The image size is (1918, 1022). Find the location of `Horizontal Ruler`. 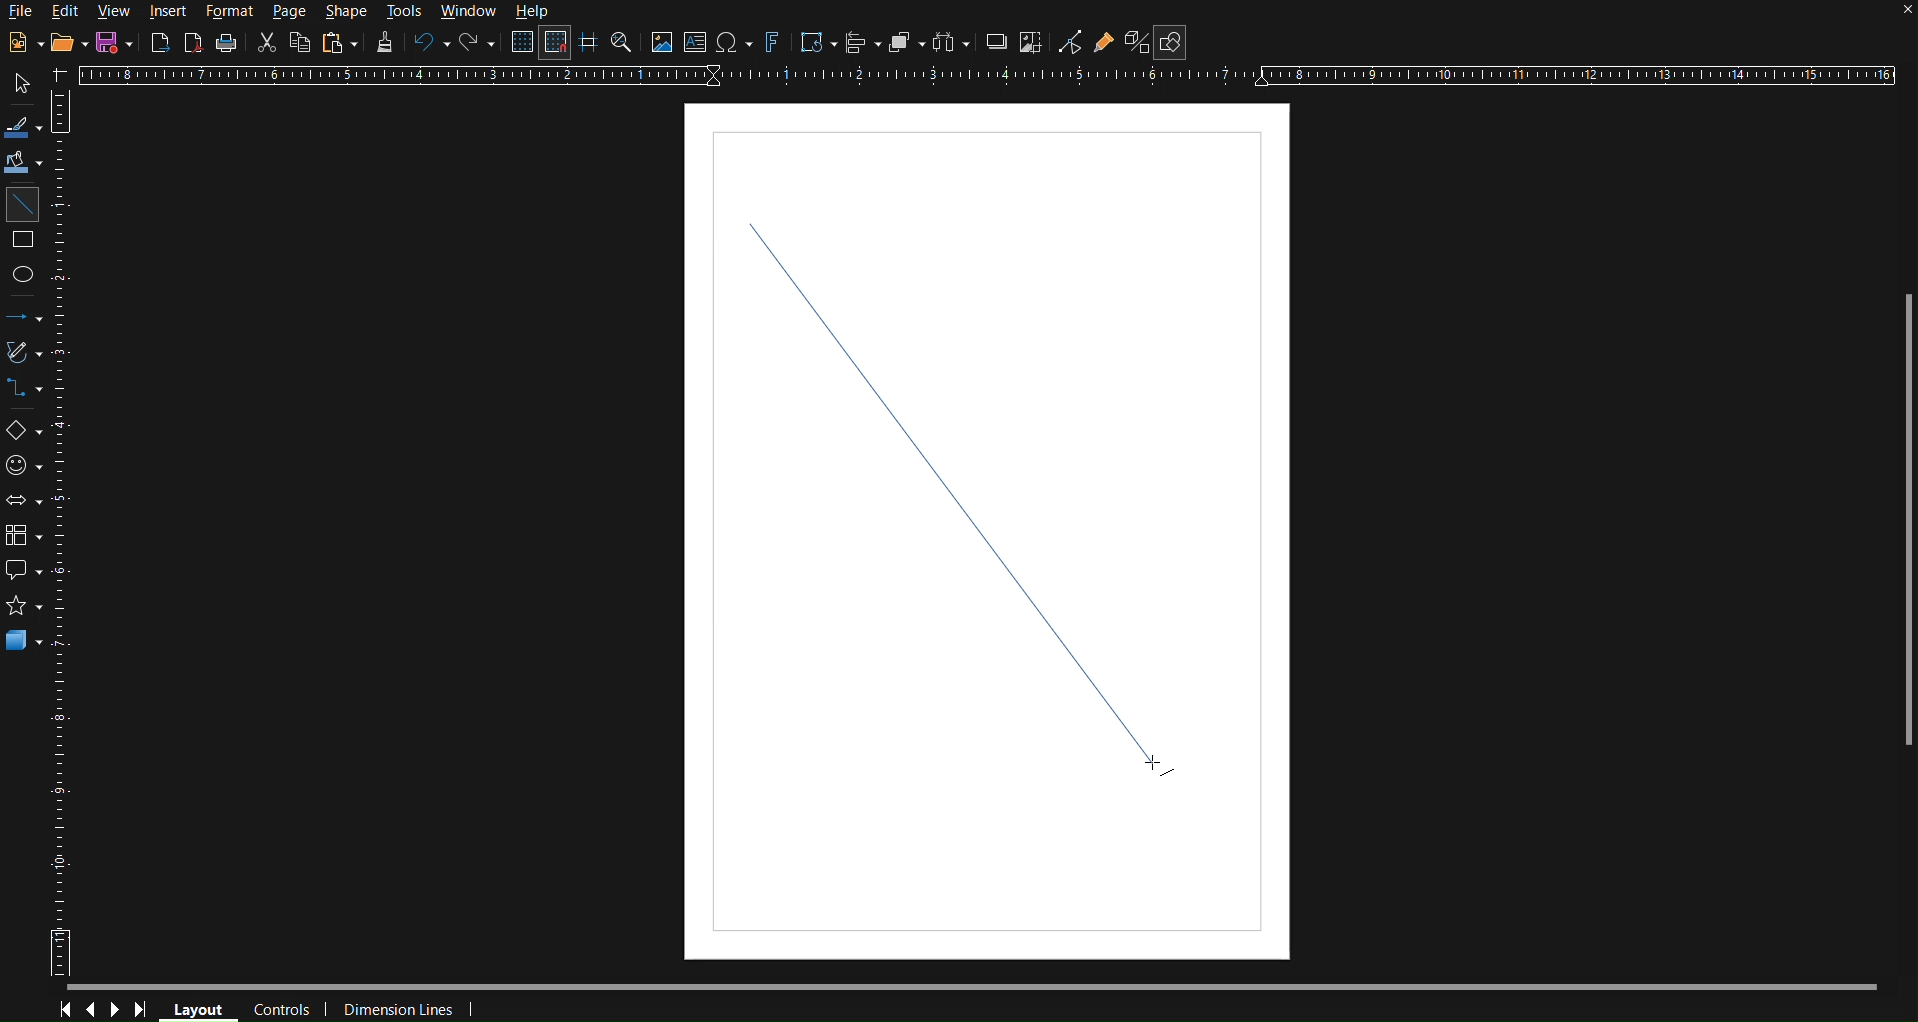

Horizontal Ruler is located at coordinates (992, 77).